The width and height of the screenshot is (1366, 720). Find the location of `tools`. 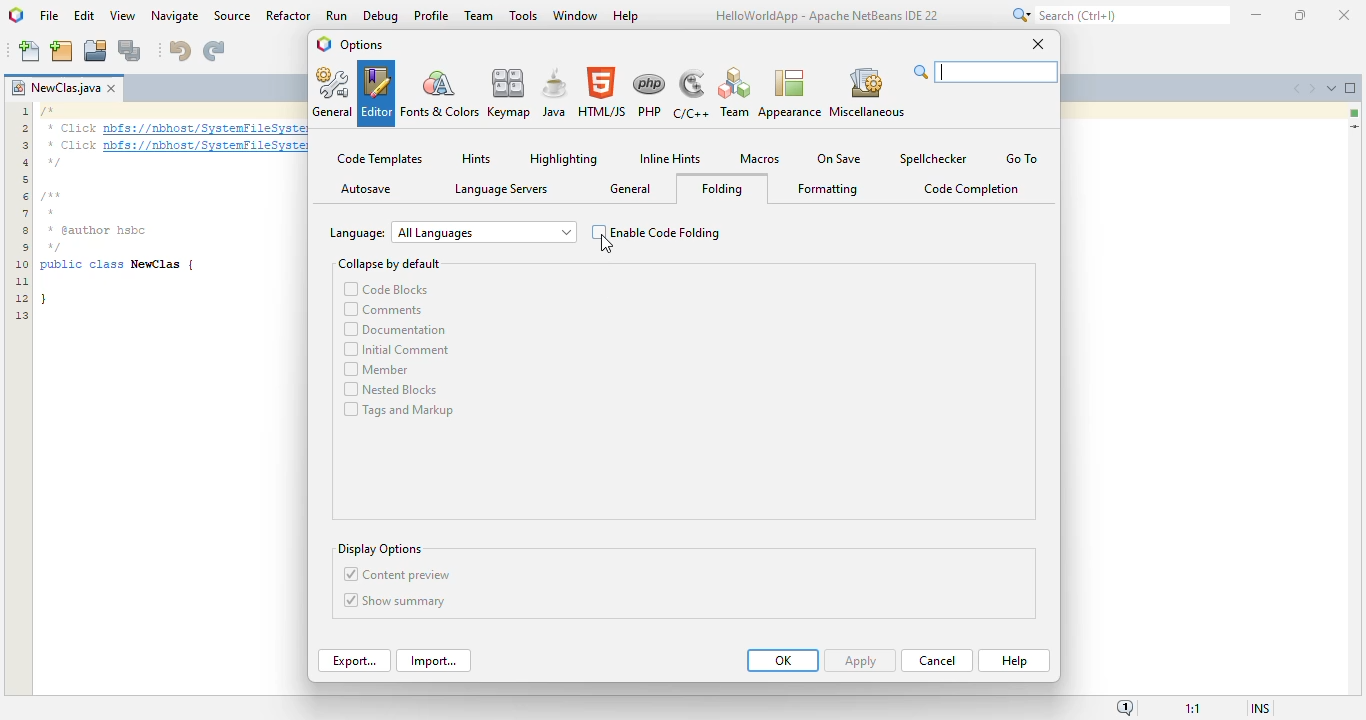

tools is located at coordinates (522, 14).